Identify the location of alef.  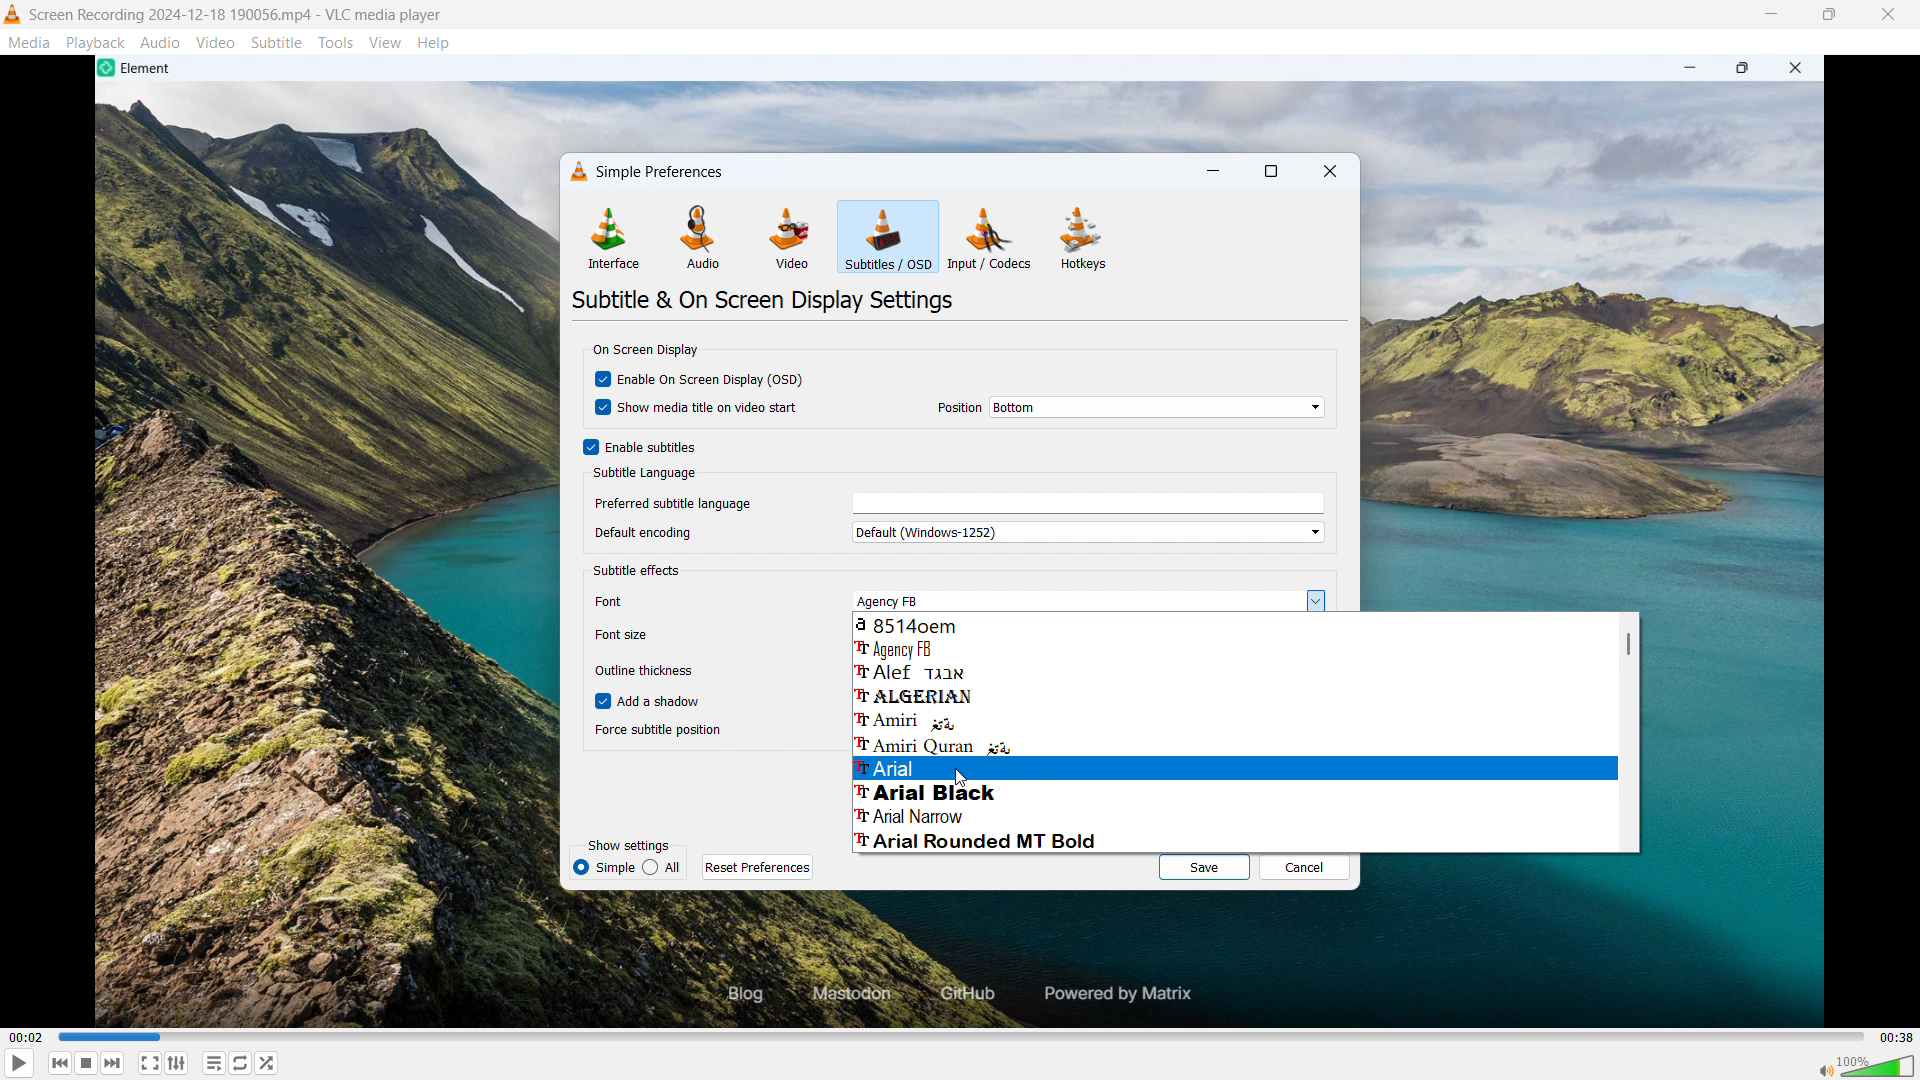
(1236, 672).